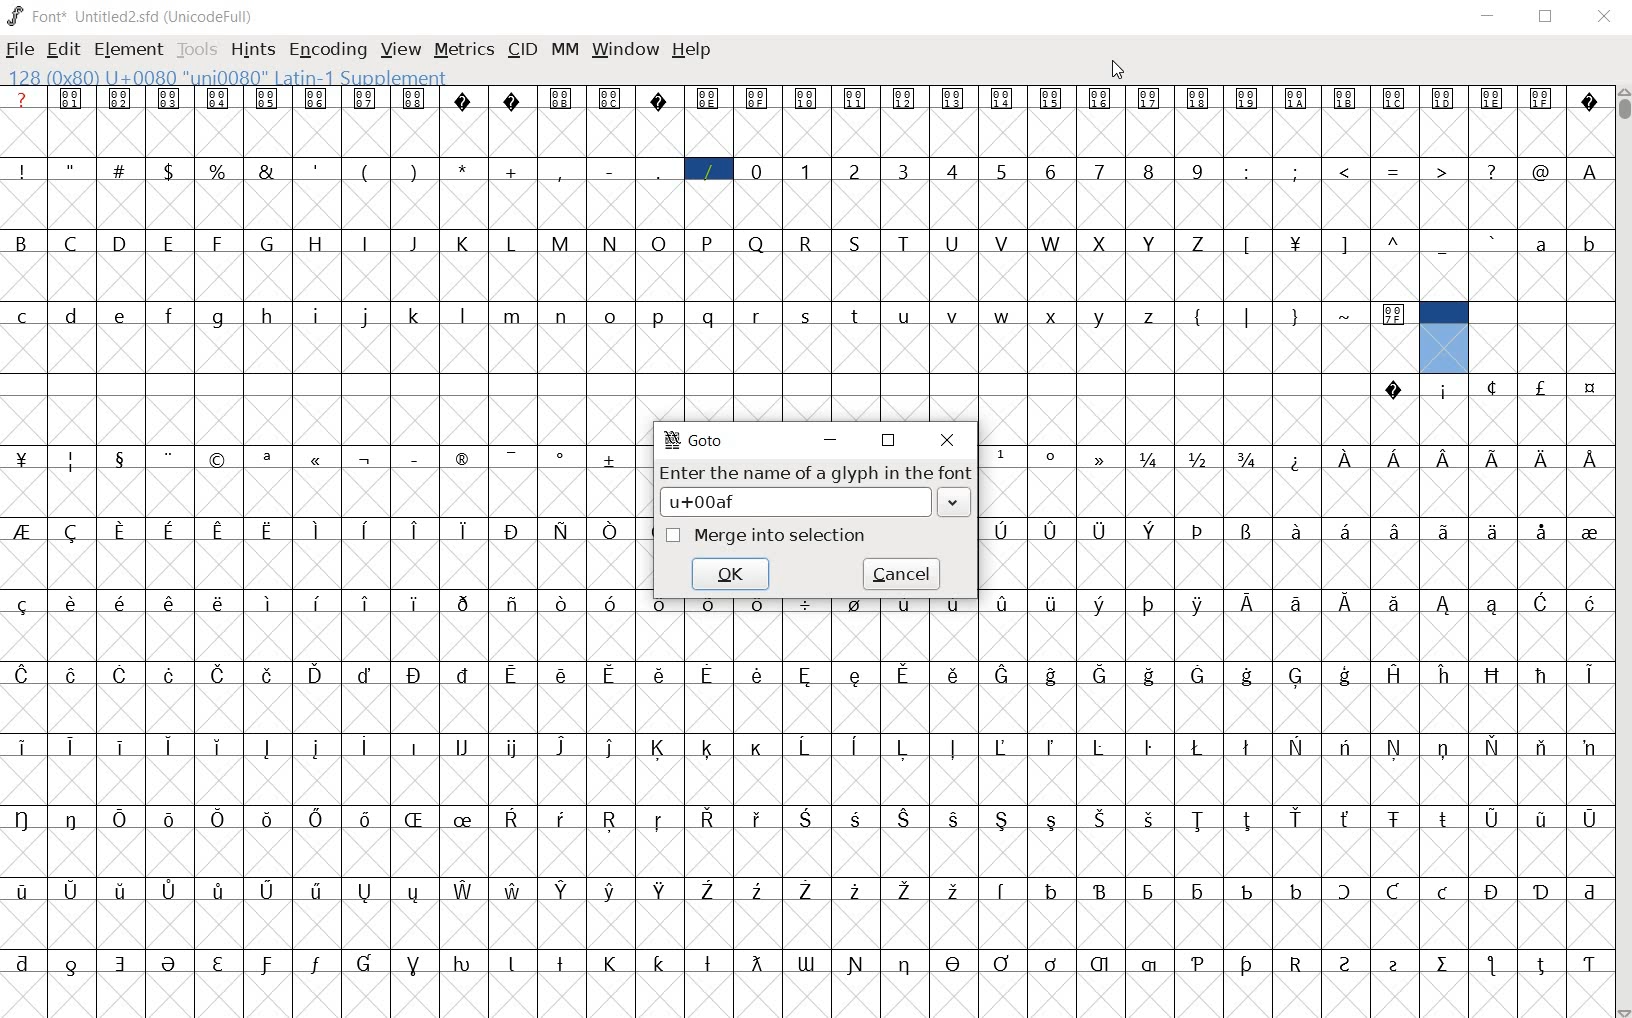 Image resolution: width=1632 pixels, height=1018 pixels. I want to click on Symbol, so click(1540, 889).